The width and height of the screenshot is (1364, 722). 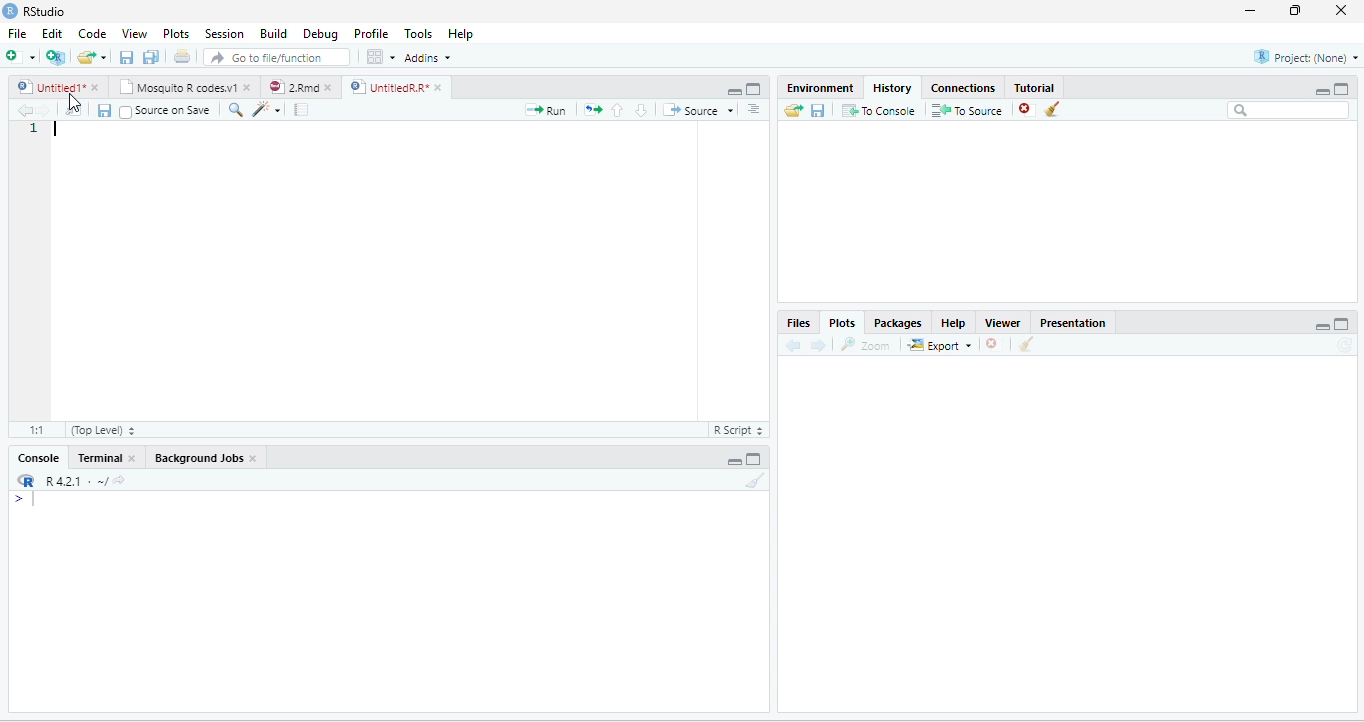 What do you see at coordinates (593, 110) in the screenshot?
I see `Re-run the previous code region` at bounding box center [593, 110].